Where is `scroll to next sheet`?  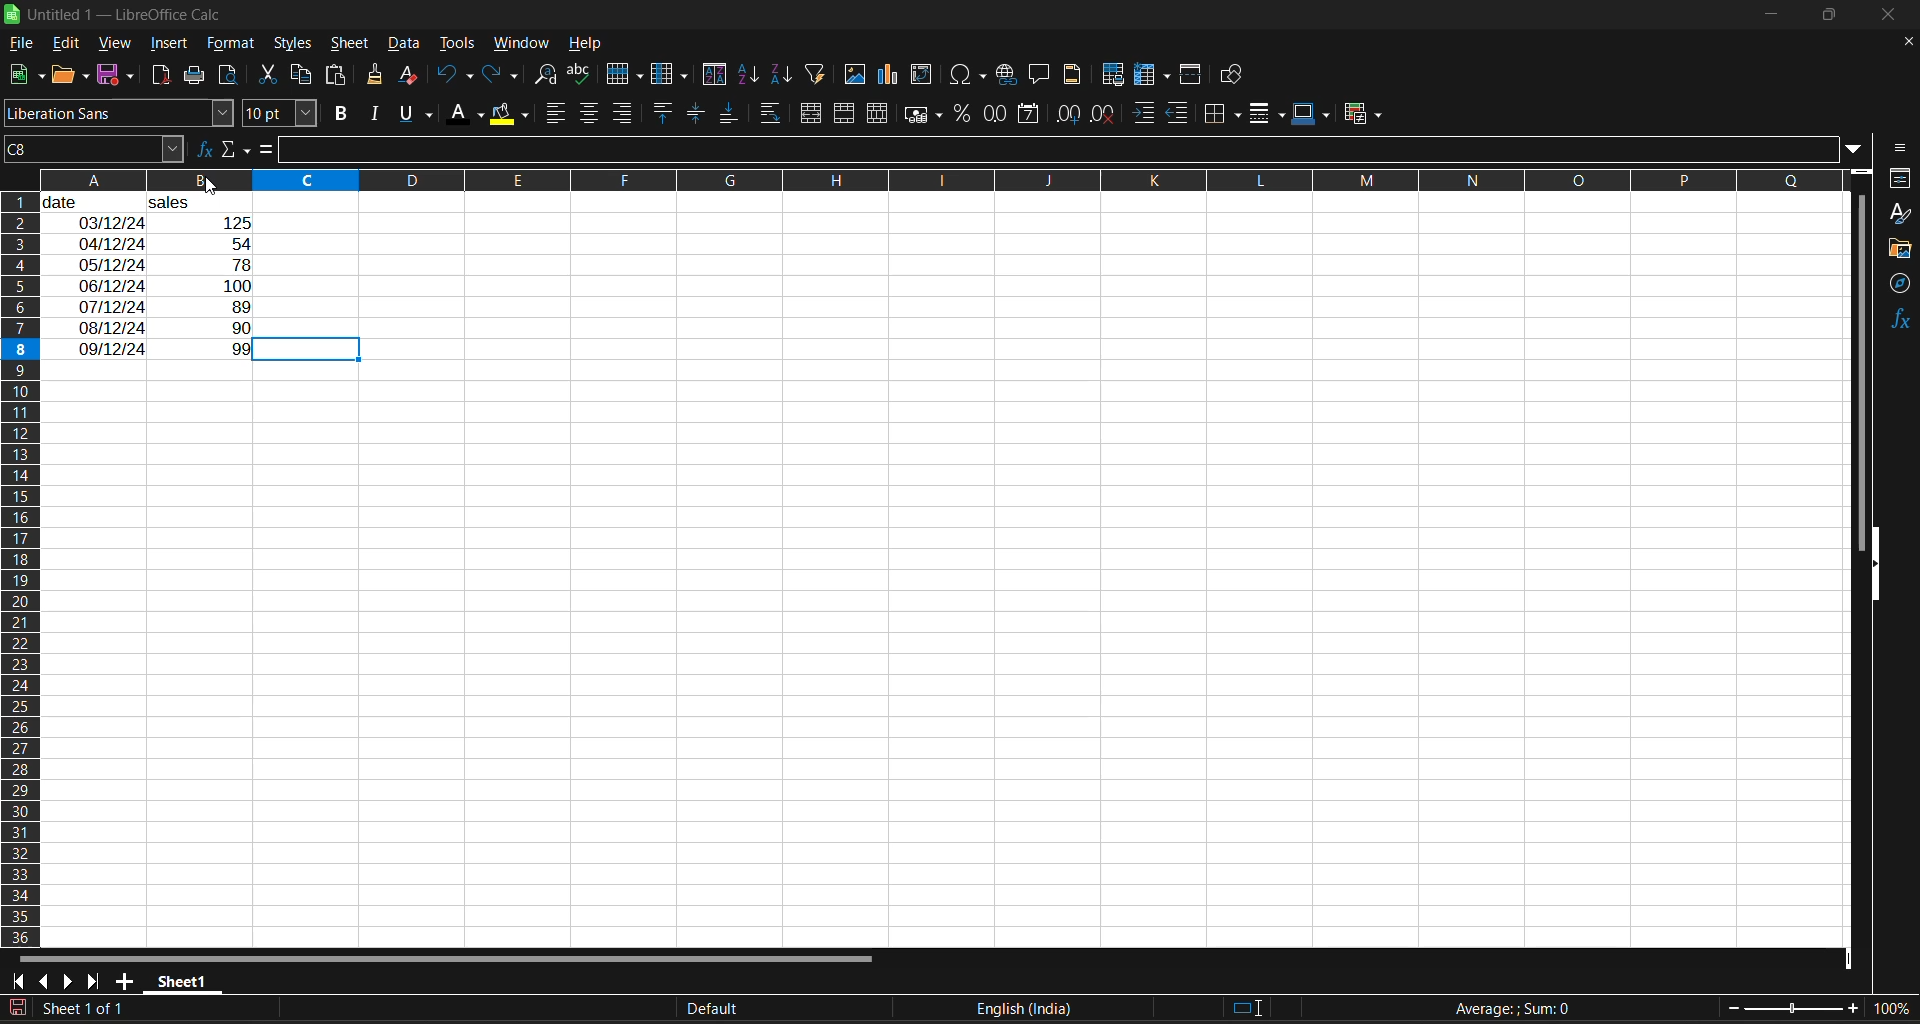
scroll to next sheet is located at coordinates (69, 979).